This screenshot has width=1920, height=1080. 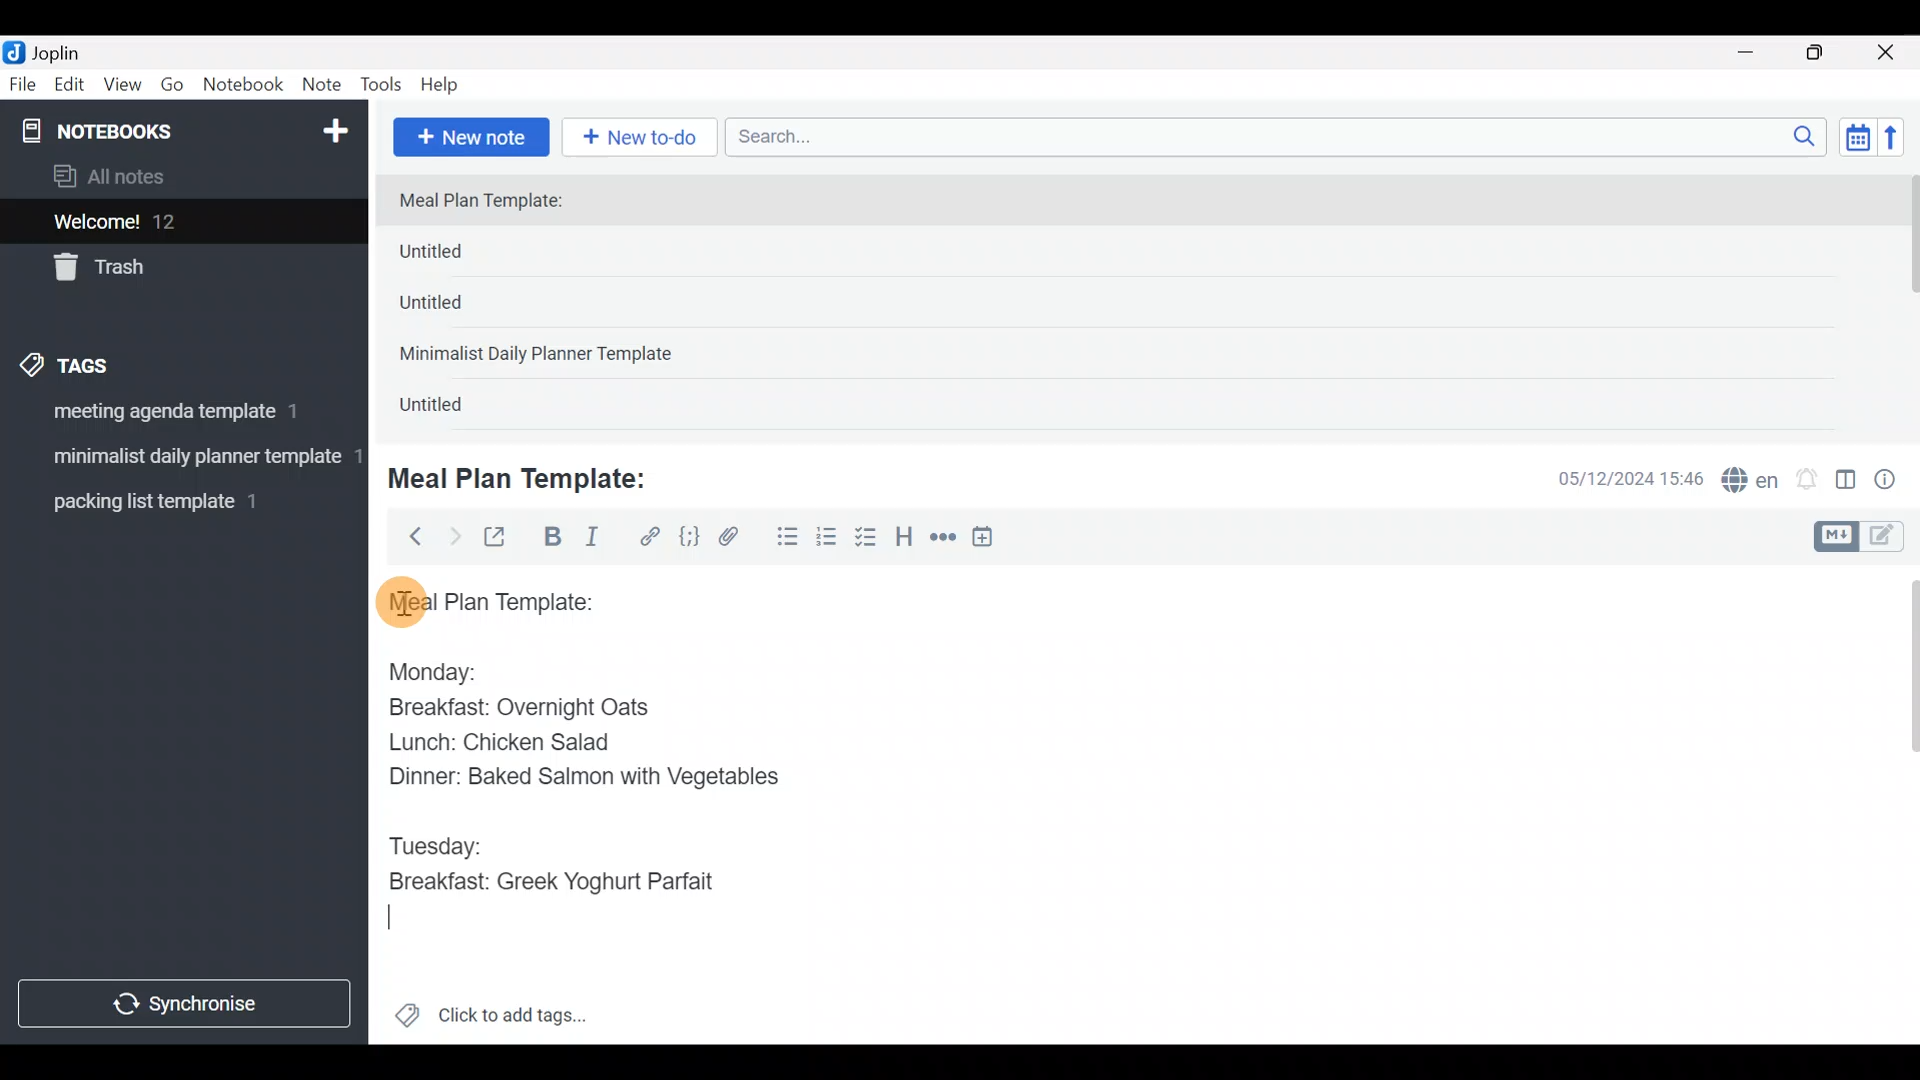 What do you see at coordinates (650, 537) in the screenshot?
I see `Hyperlink` at bounding box center [650, 537].